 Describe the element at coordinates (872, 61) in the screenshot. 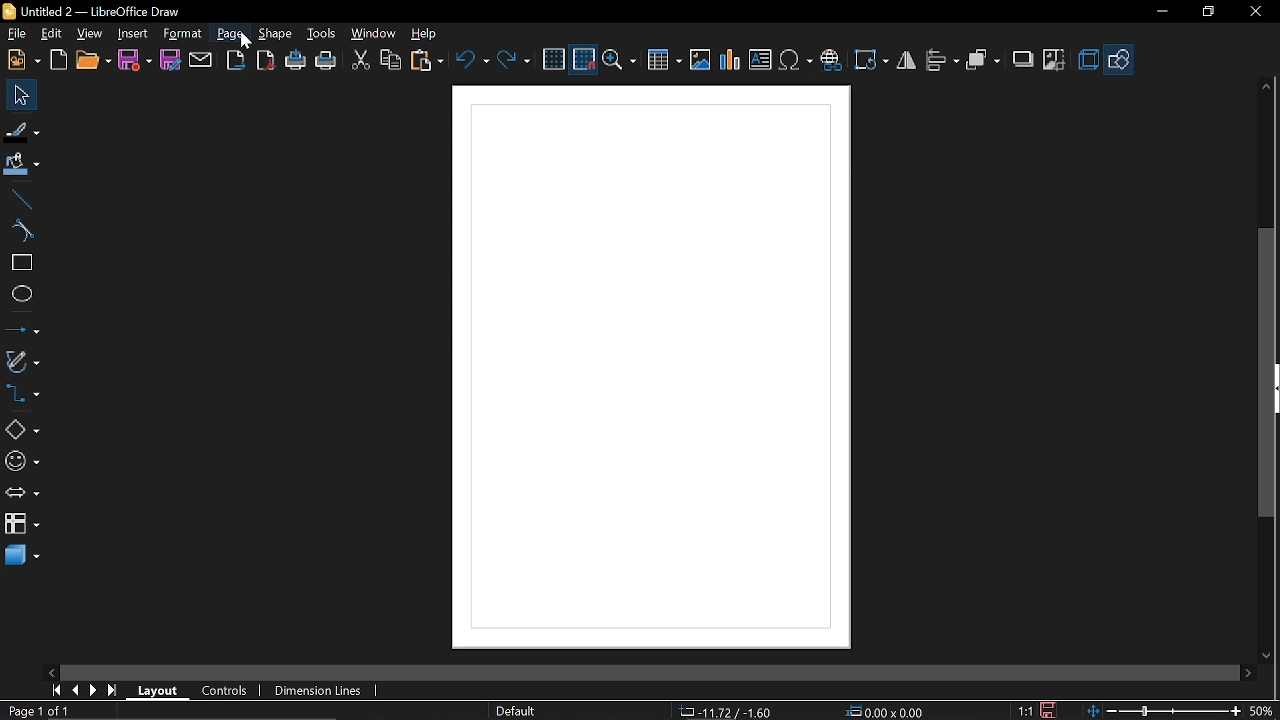

I see `Rotate` at that location.